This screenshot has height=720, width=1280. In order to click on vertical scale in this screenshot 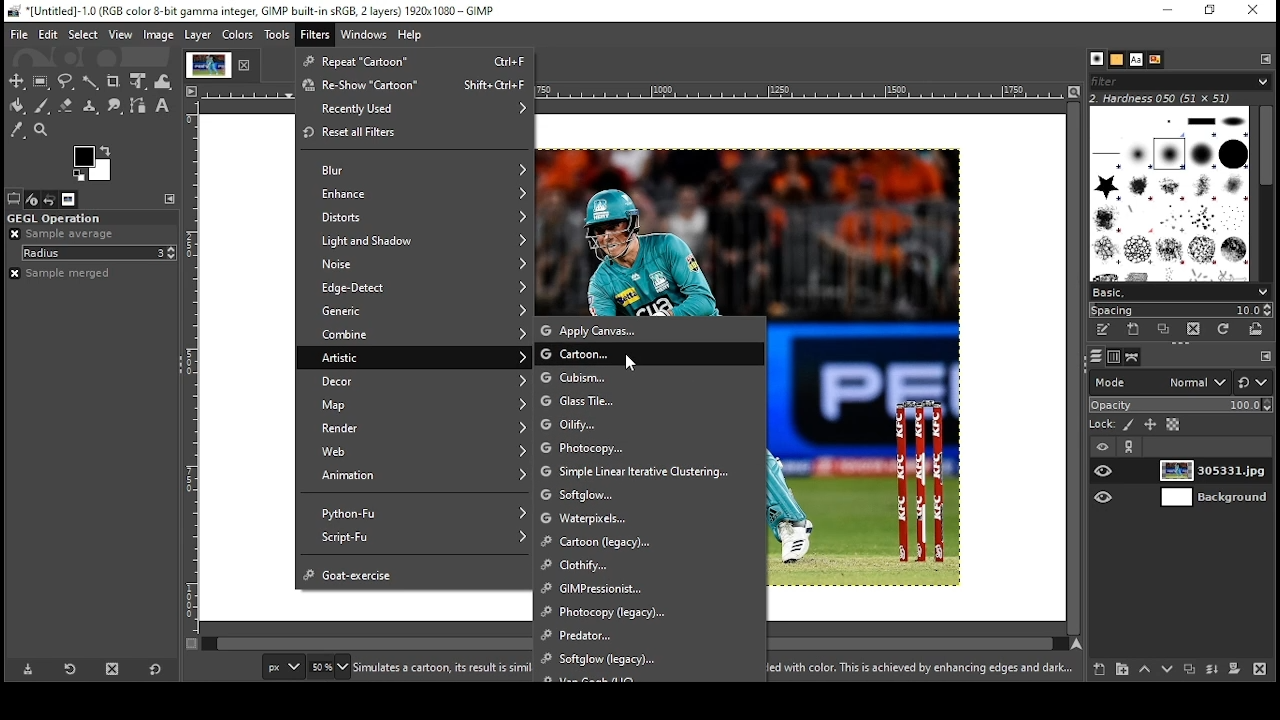, I will do `click(192, 377)`.